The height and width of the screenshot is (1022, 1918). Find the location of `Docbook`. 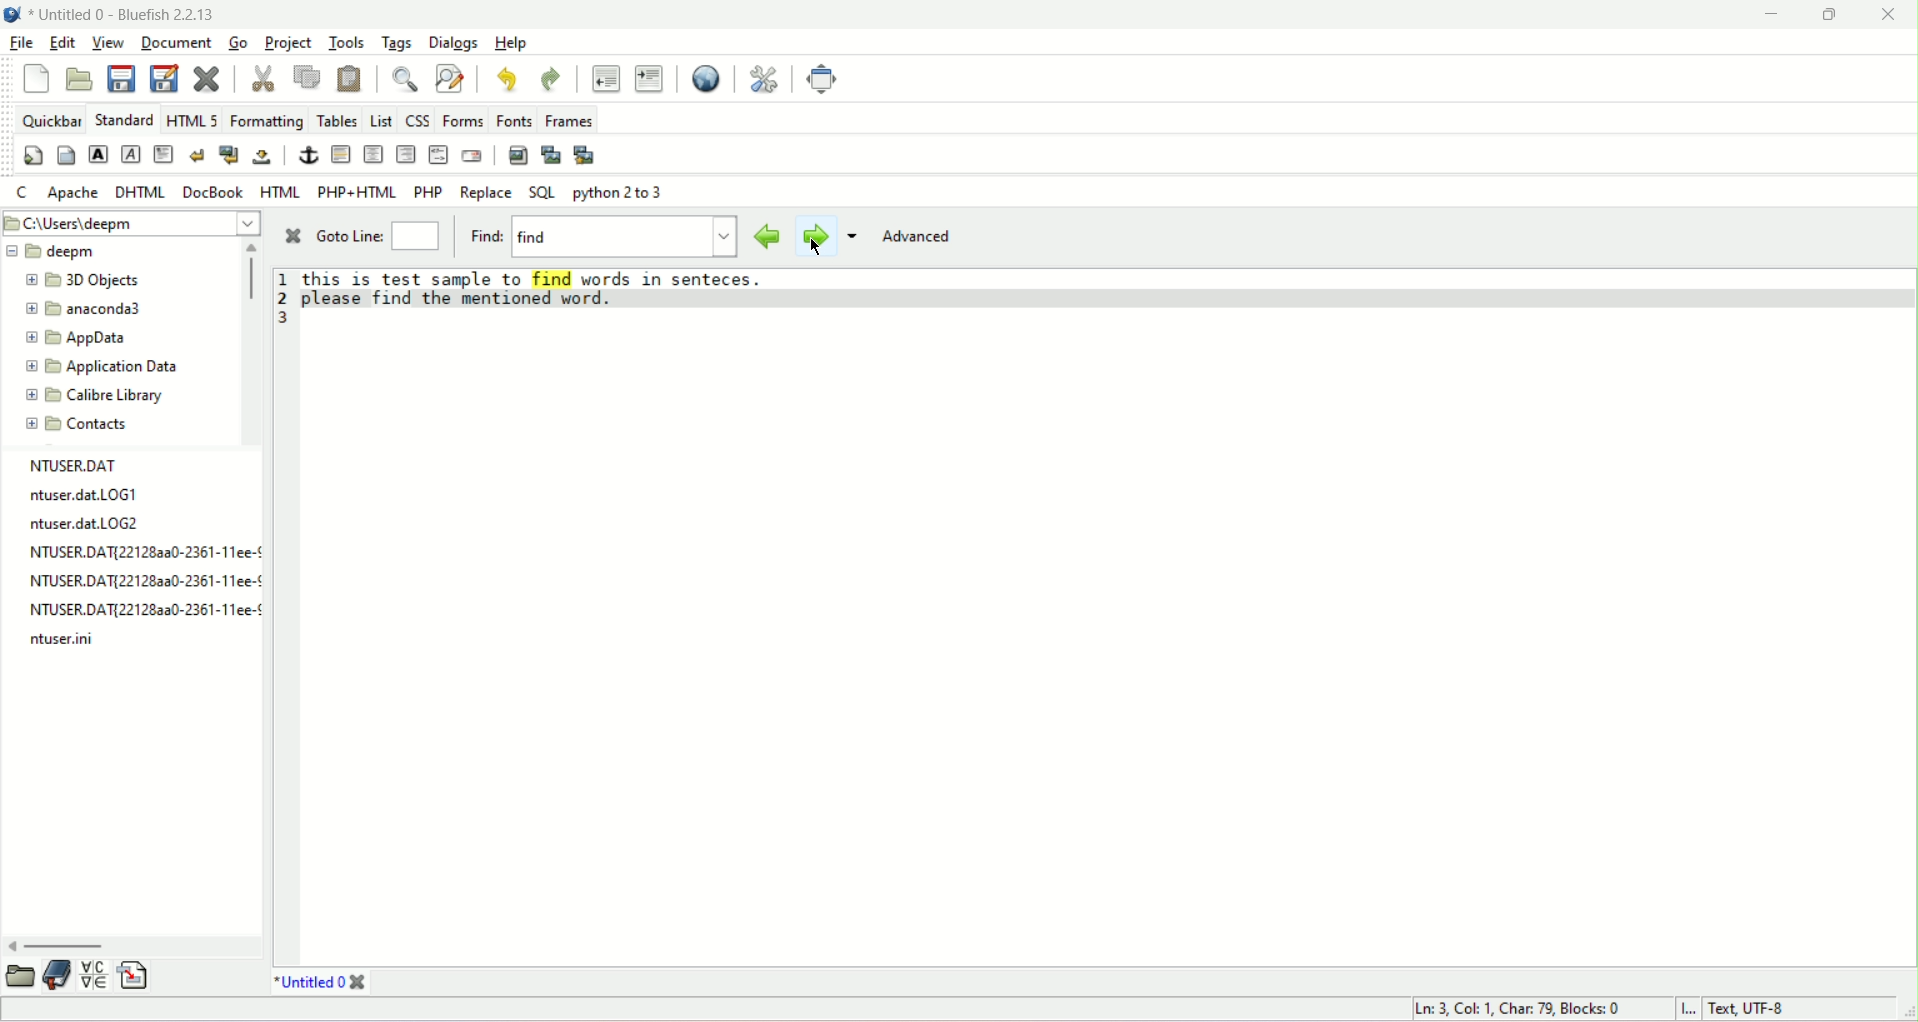

Docbook is located at coordinates (214, 191).